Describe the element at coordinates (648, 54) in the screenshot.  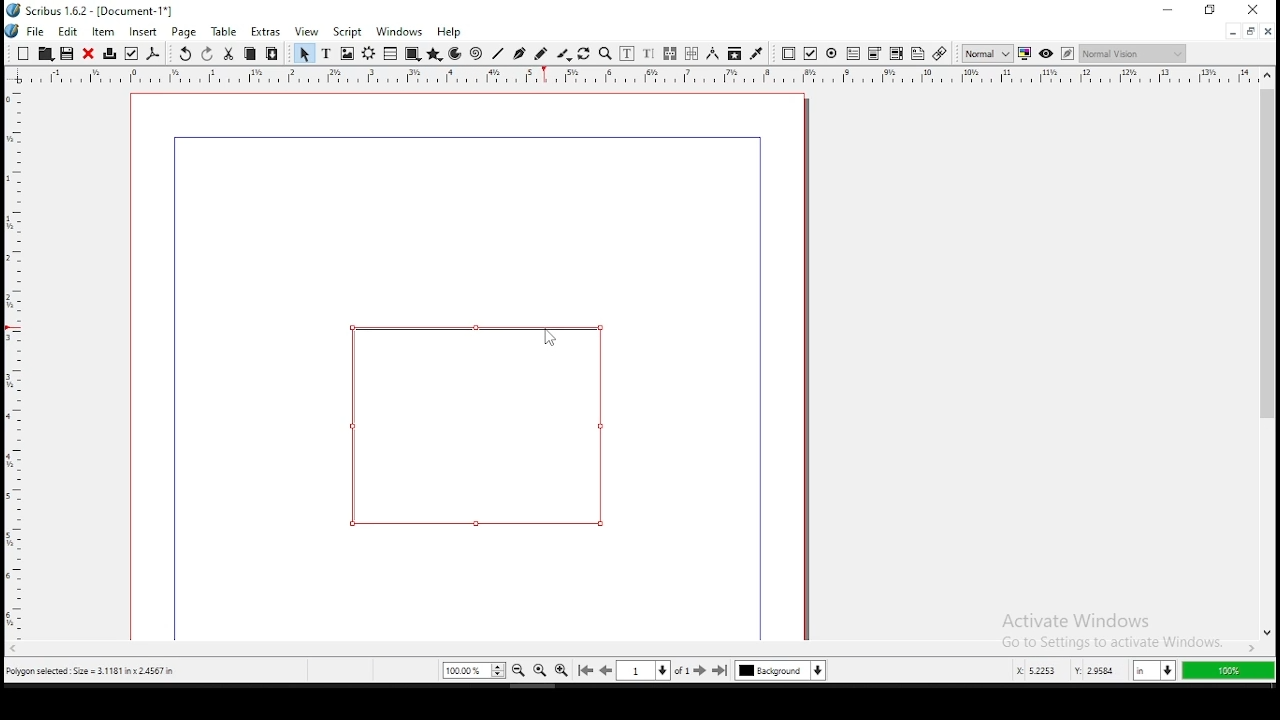
I see `edit text with story editor` at that location.